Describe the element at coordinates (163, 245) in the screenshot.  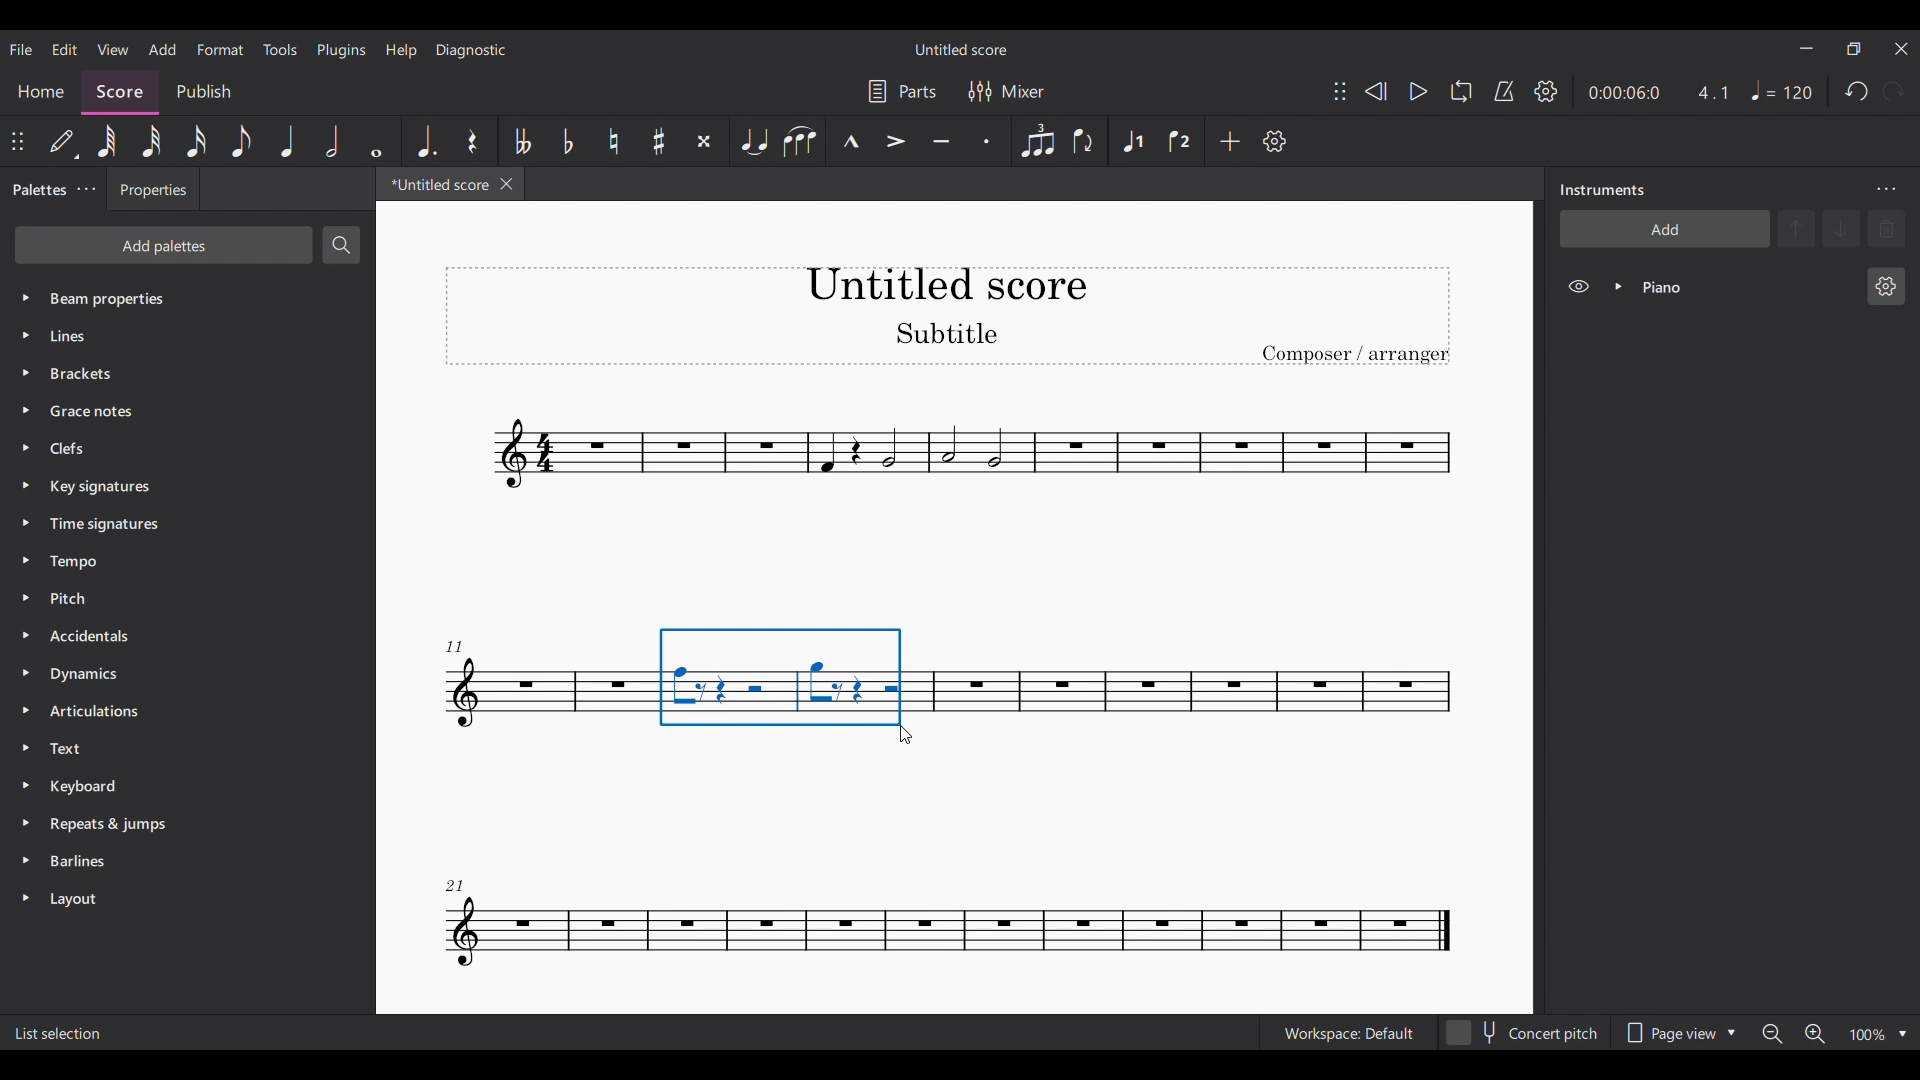
I see `Add palette` at that location.